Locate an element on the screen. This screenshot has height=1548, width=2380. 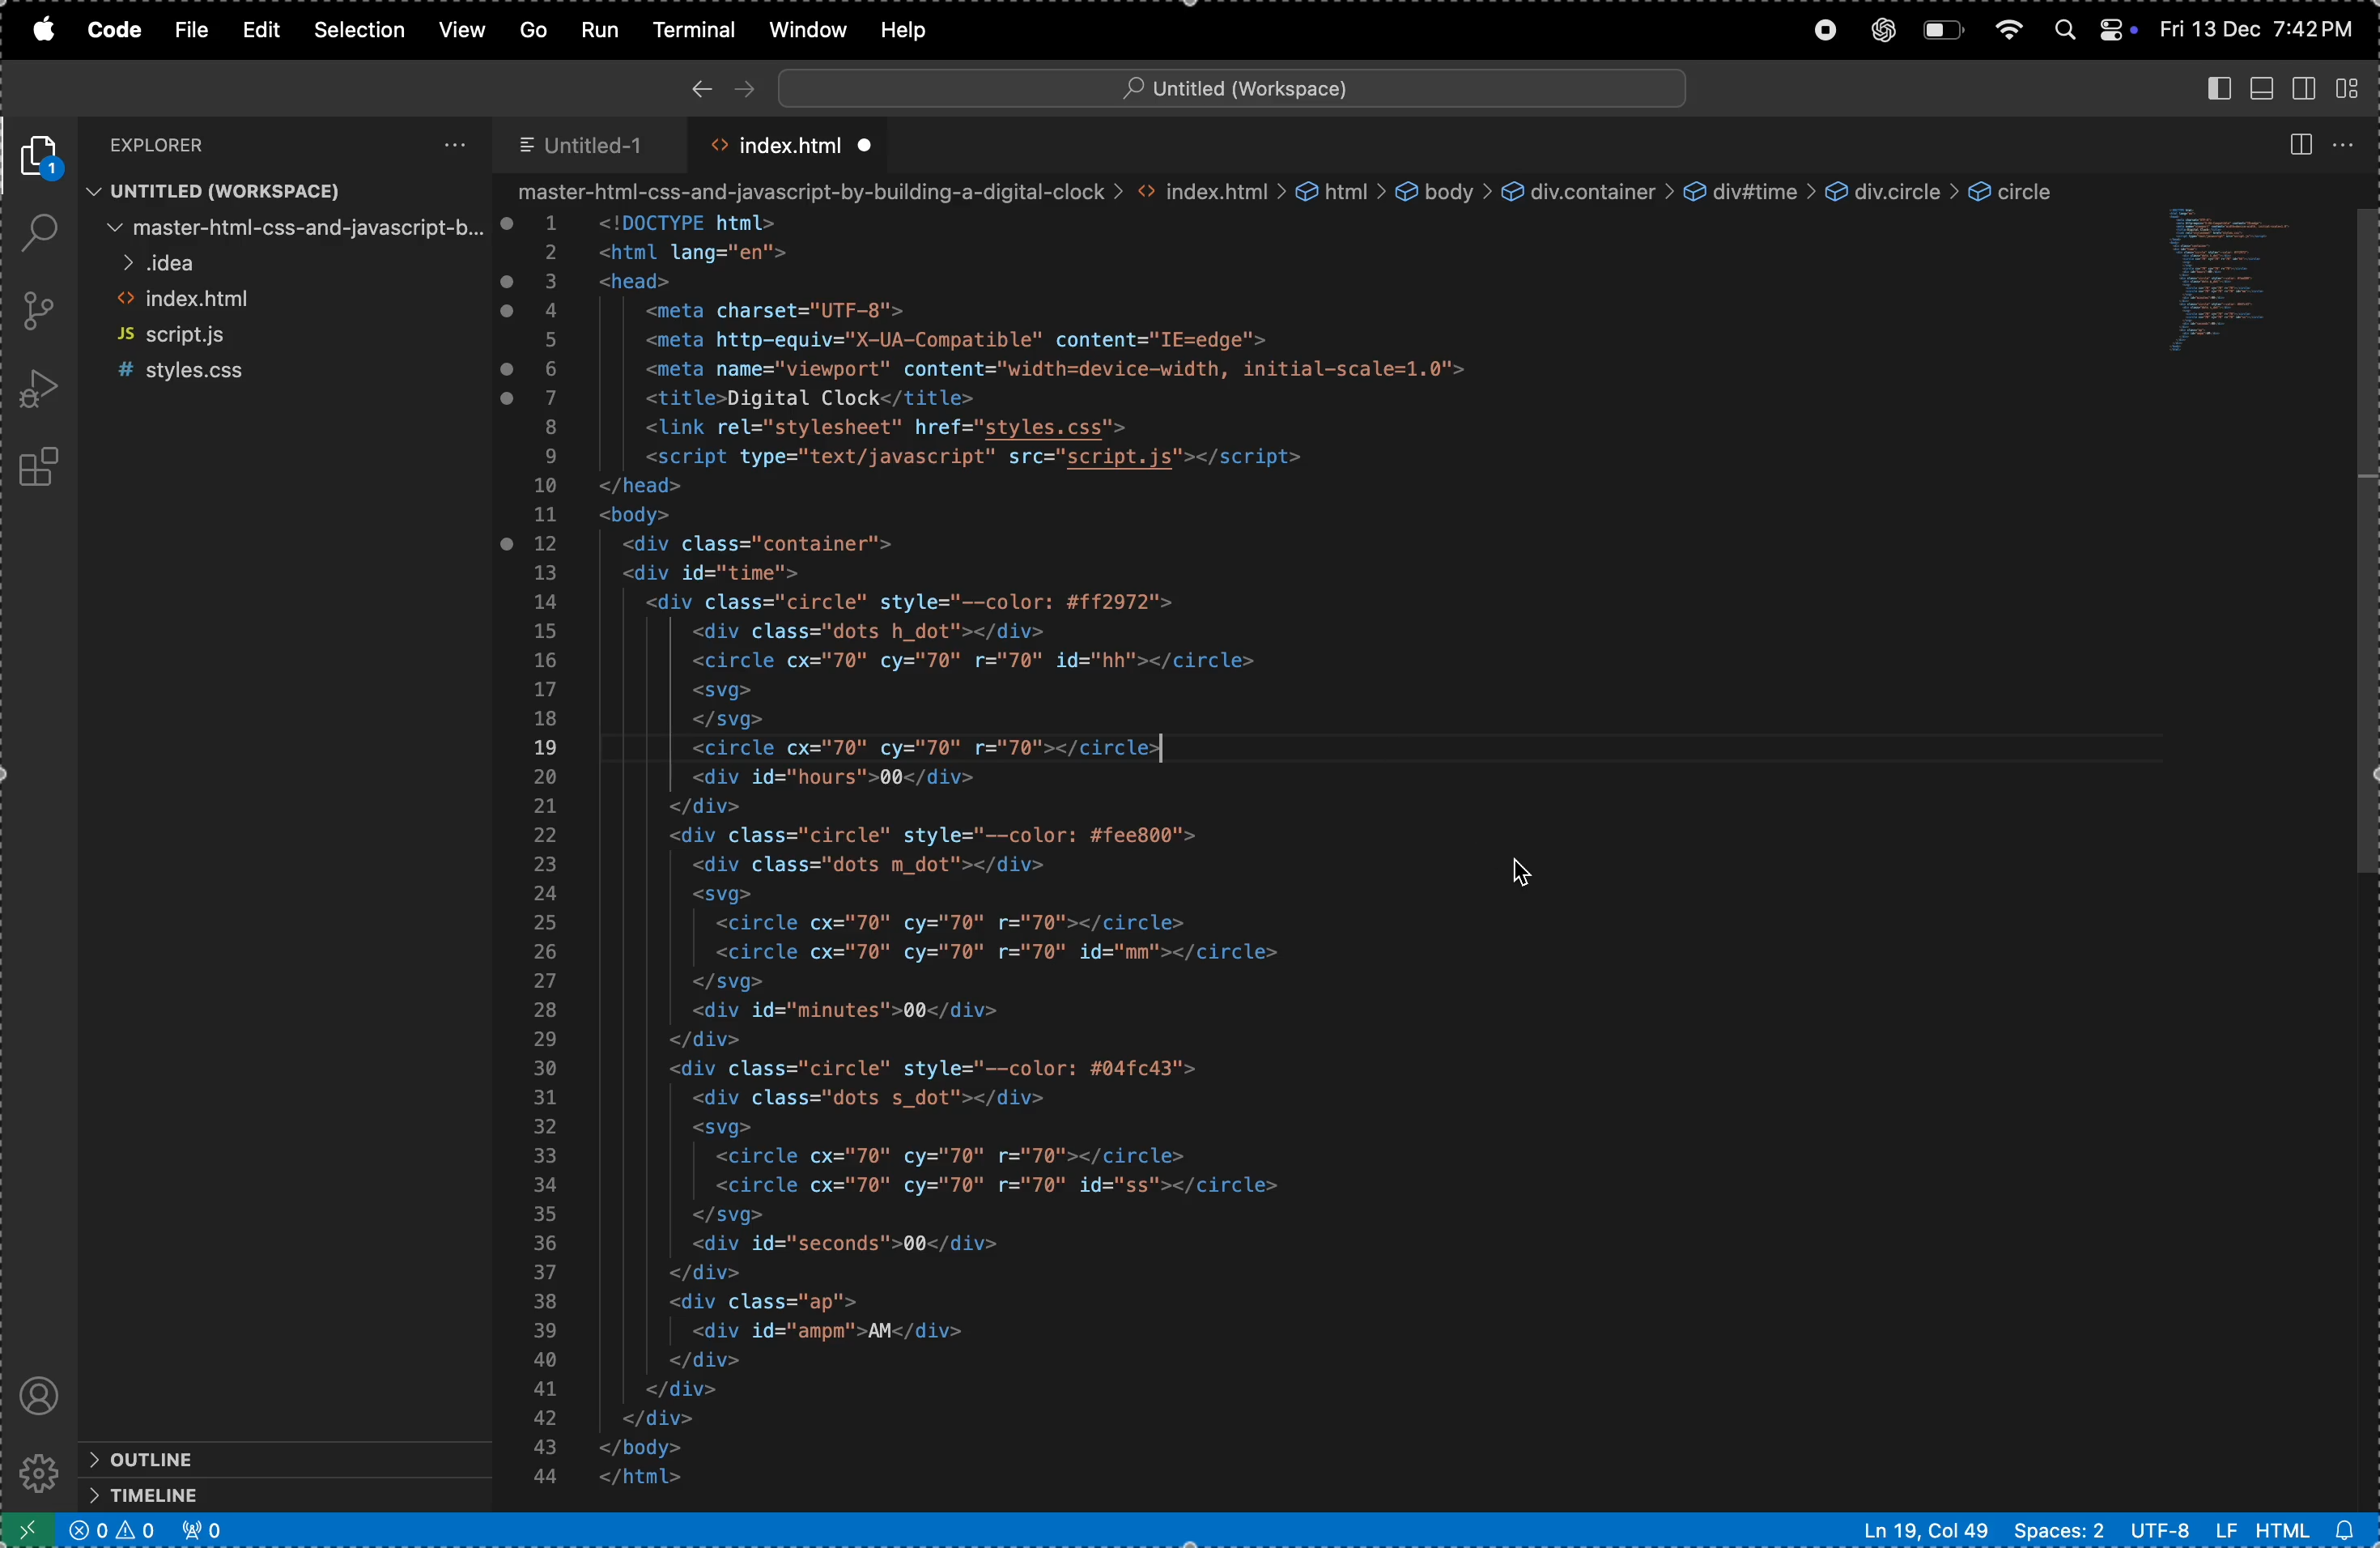
options is located at coordinates (2346, 144).